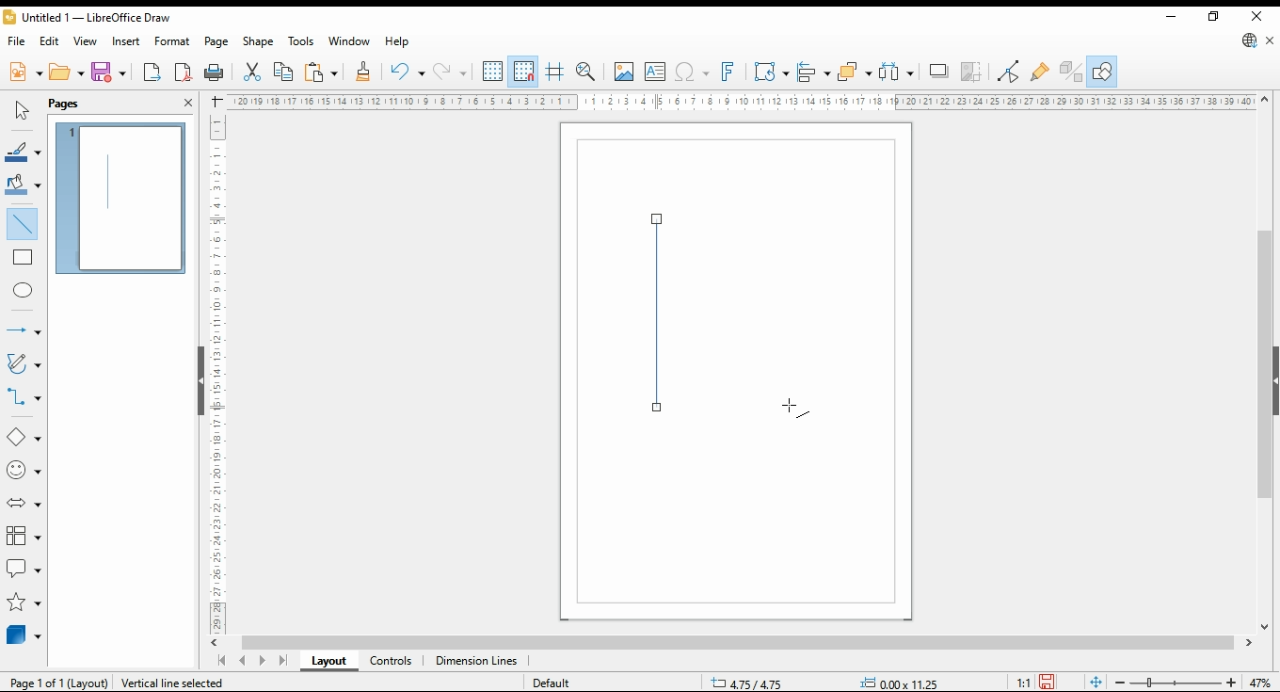 This screenshot has width=1280, height=692. Describe the element at coordinates (26, 258) in the screenshot. I see `insert line message` at that location.